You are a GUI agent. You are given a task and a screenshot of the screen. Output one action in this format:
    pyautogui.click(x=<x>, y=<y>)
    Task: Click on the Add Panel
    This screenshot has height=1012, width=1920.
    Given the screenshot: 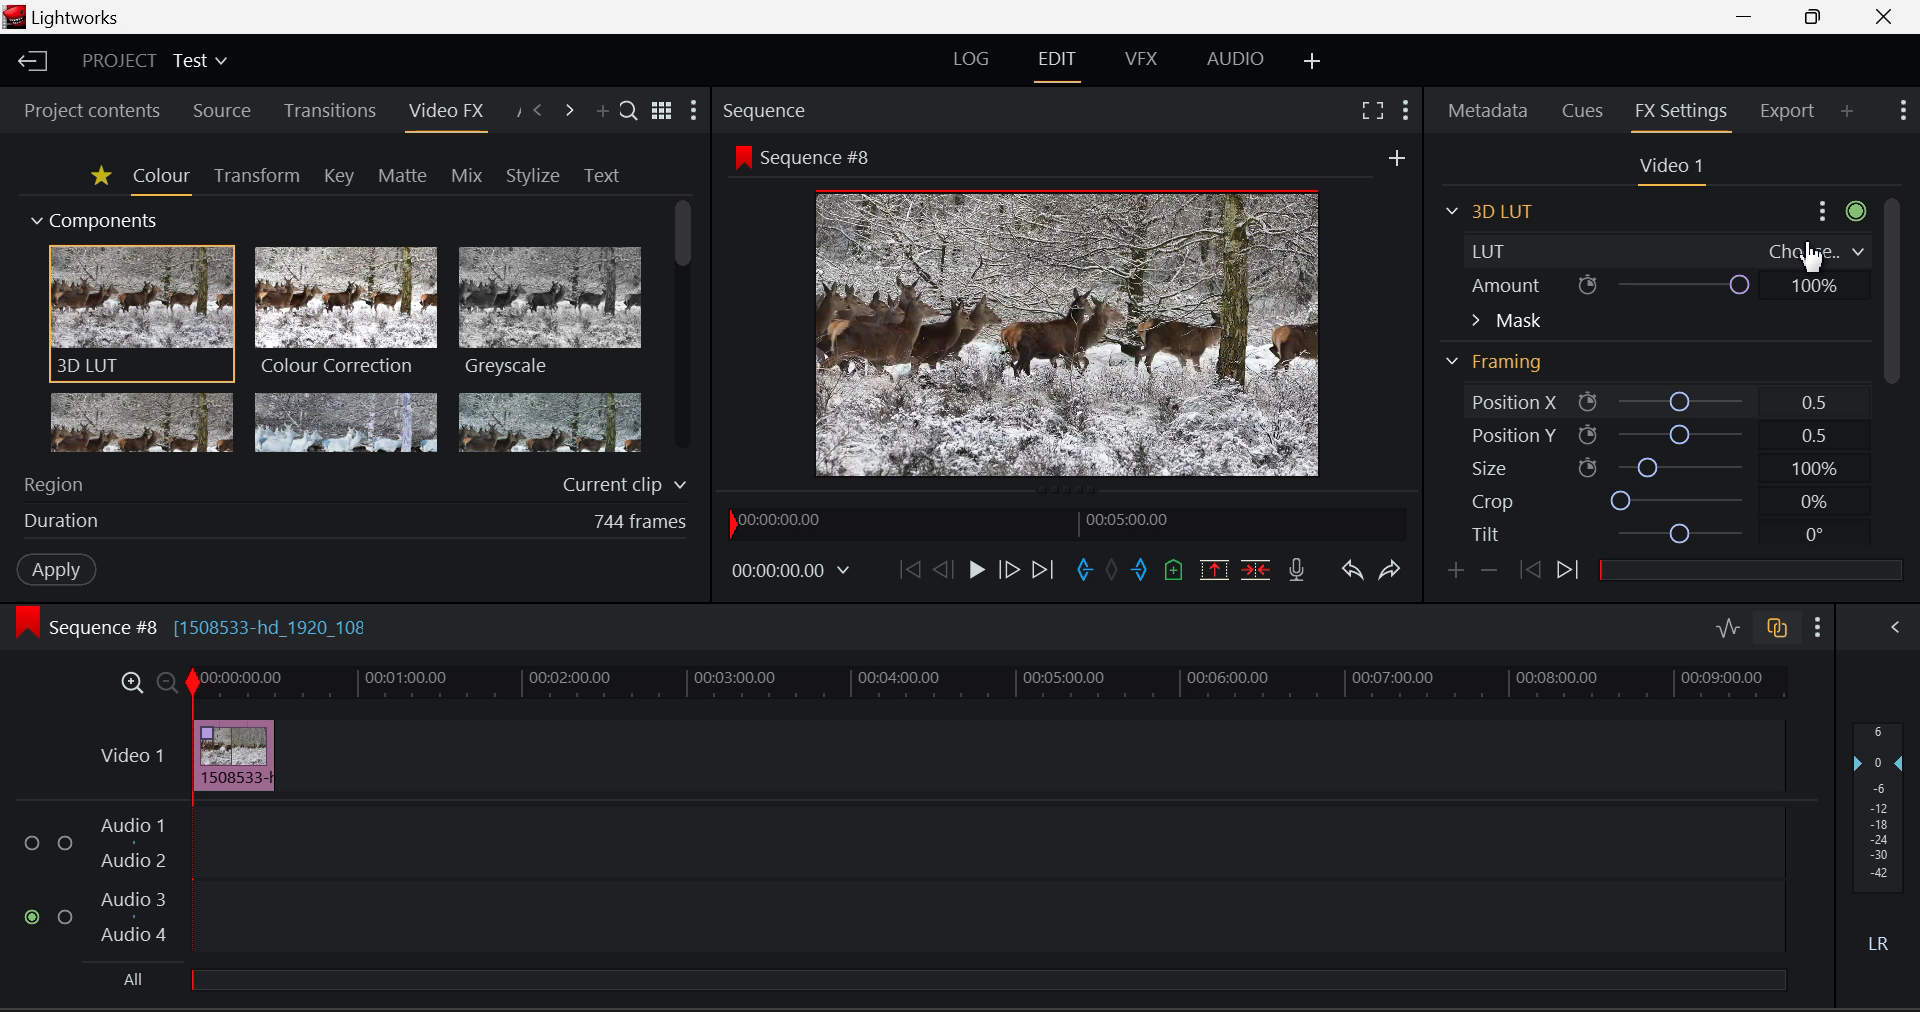 What is the action you would take?
    pyautogui.click(x=1847, y=113)
    